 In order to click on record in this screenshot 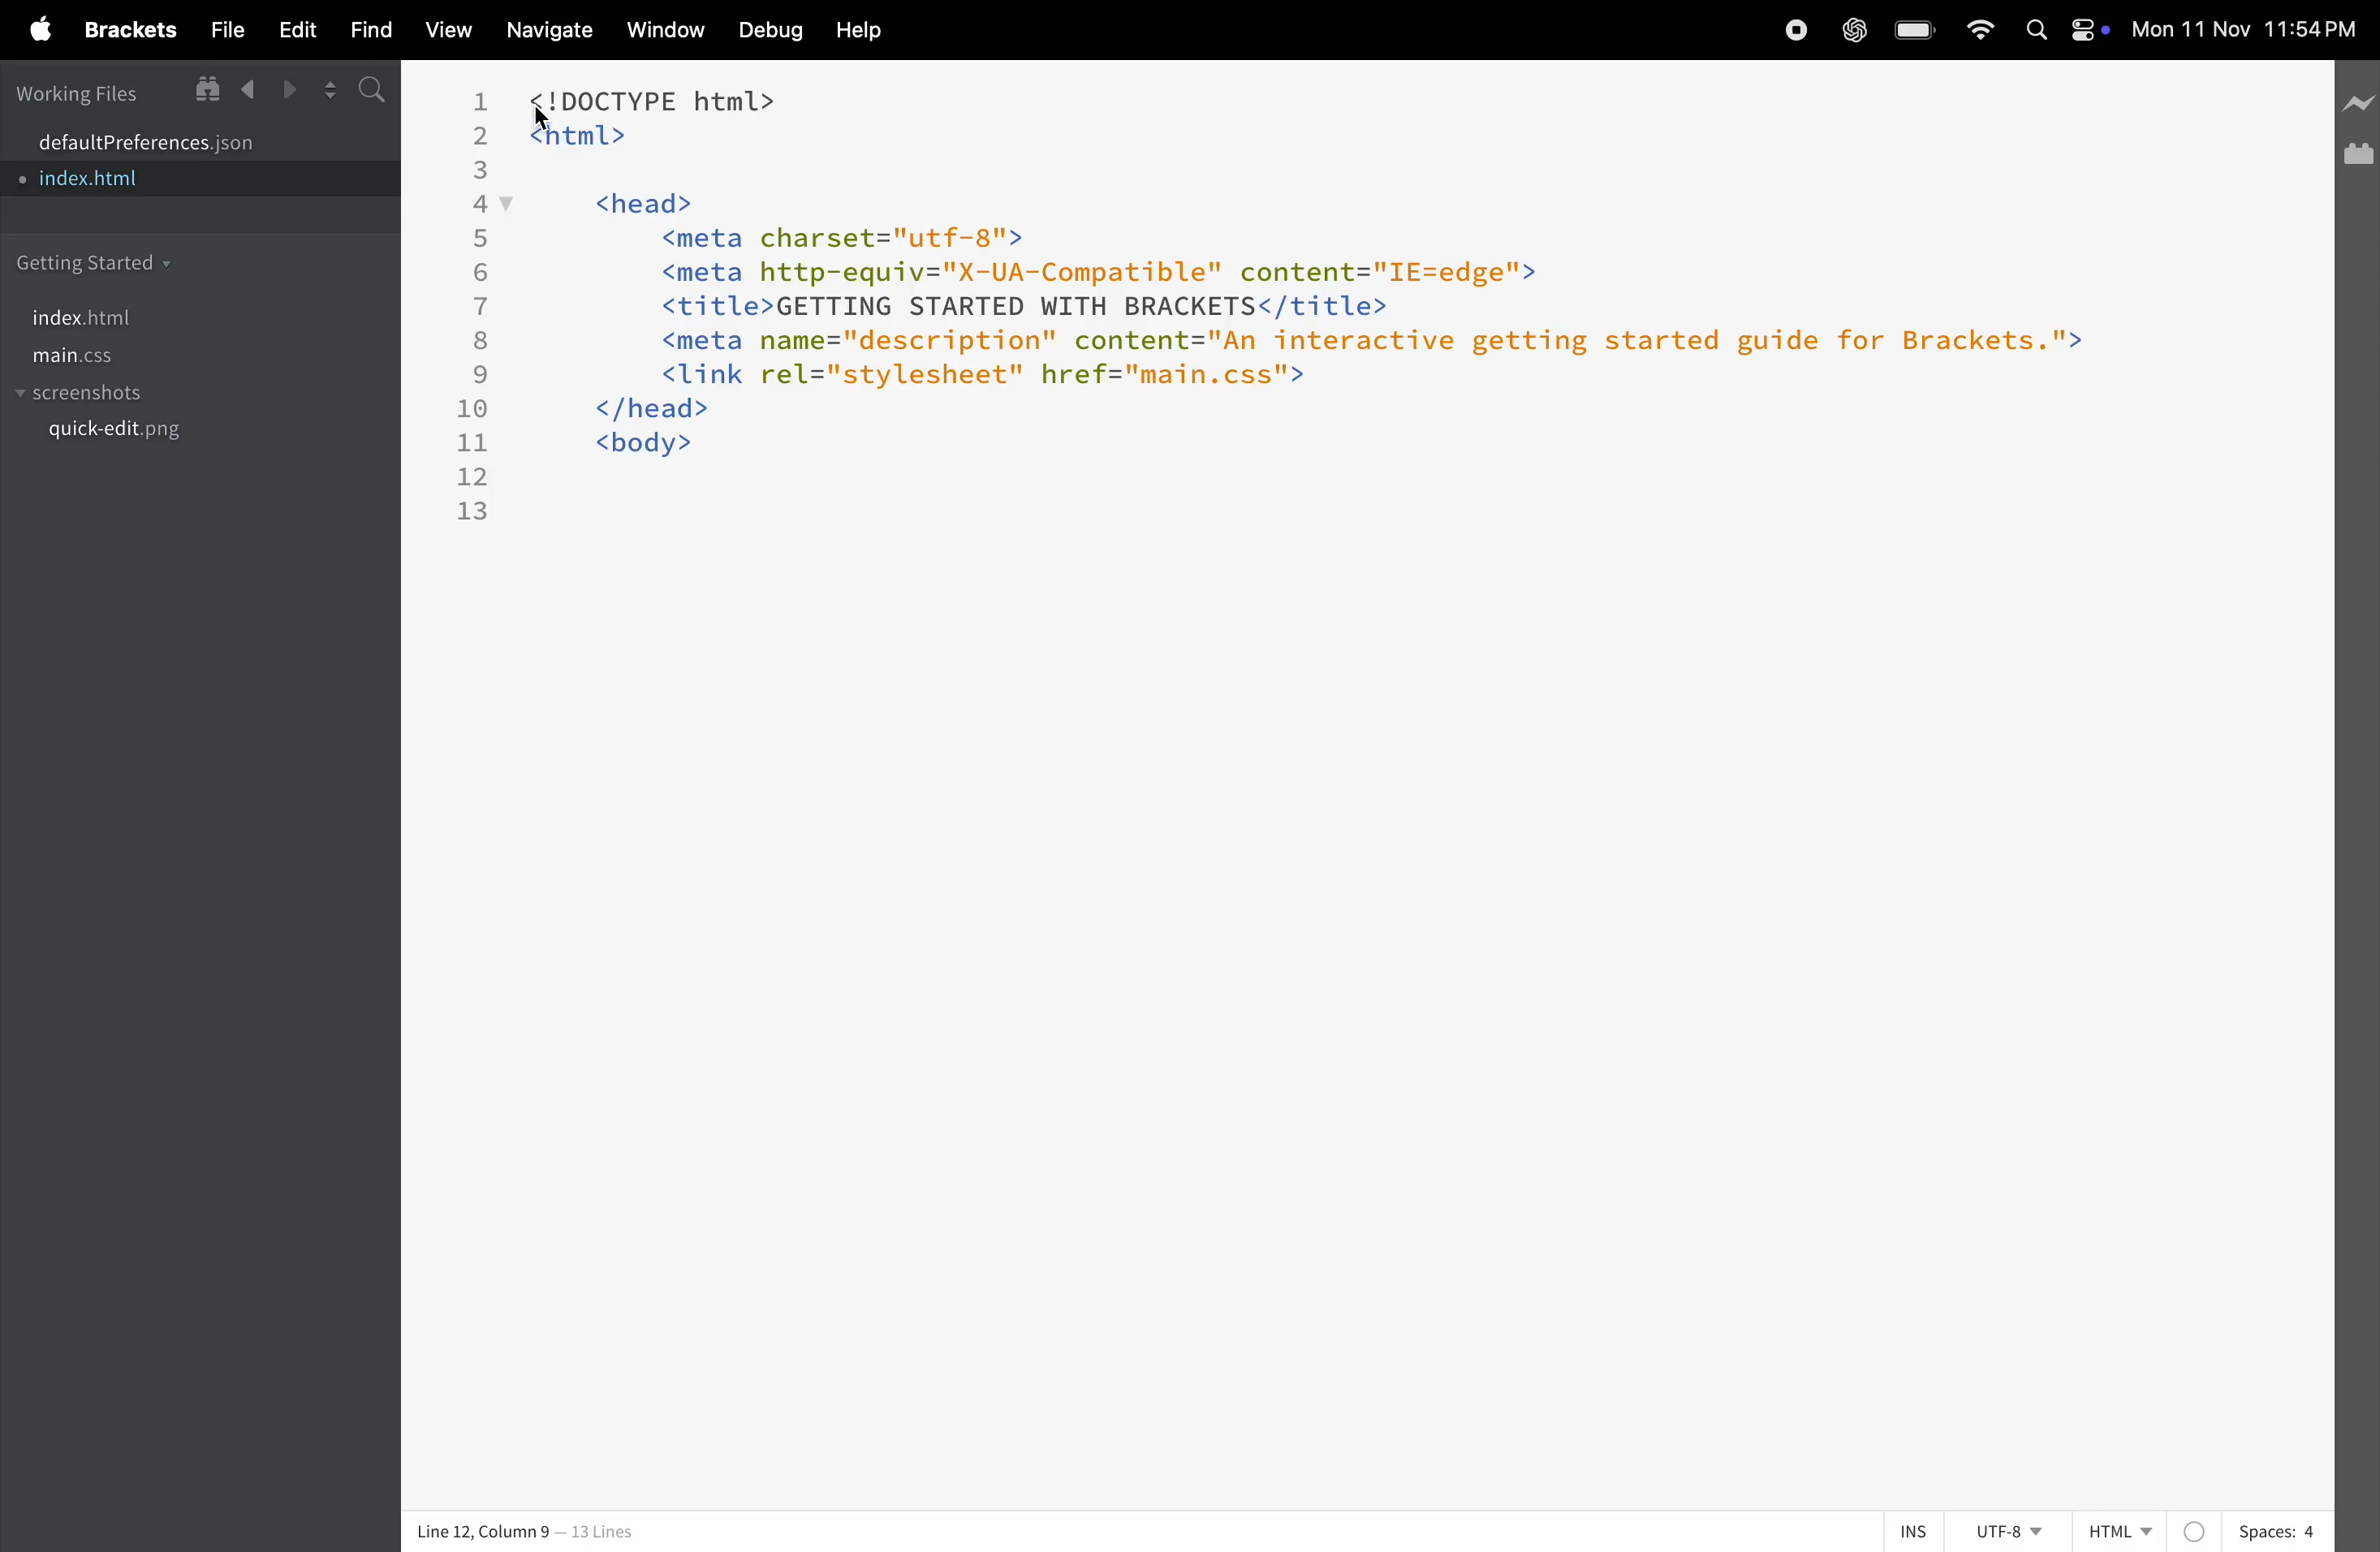, I will do `click(1797, 29)`.